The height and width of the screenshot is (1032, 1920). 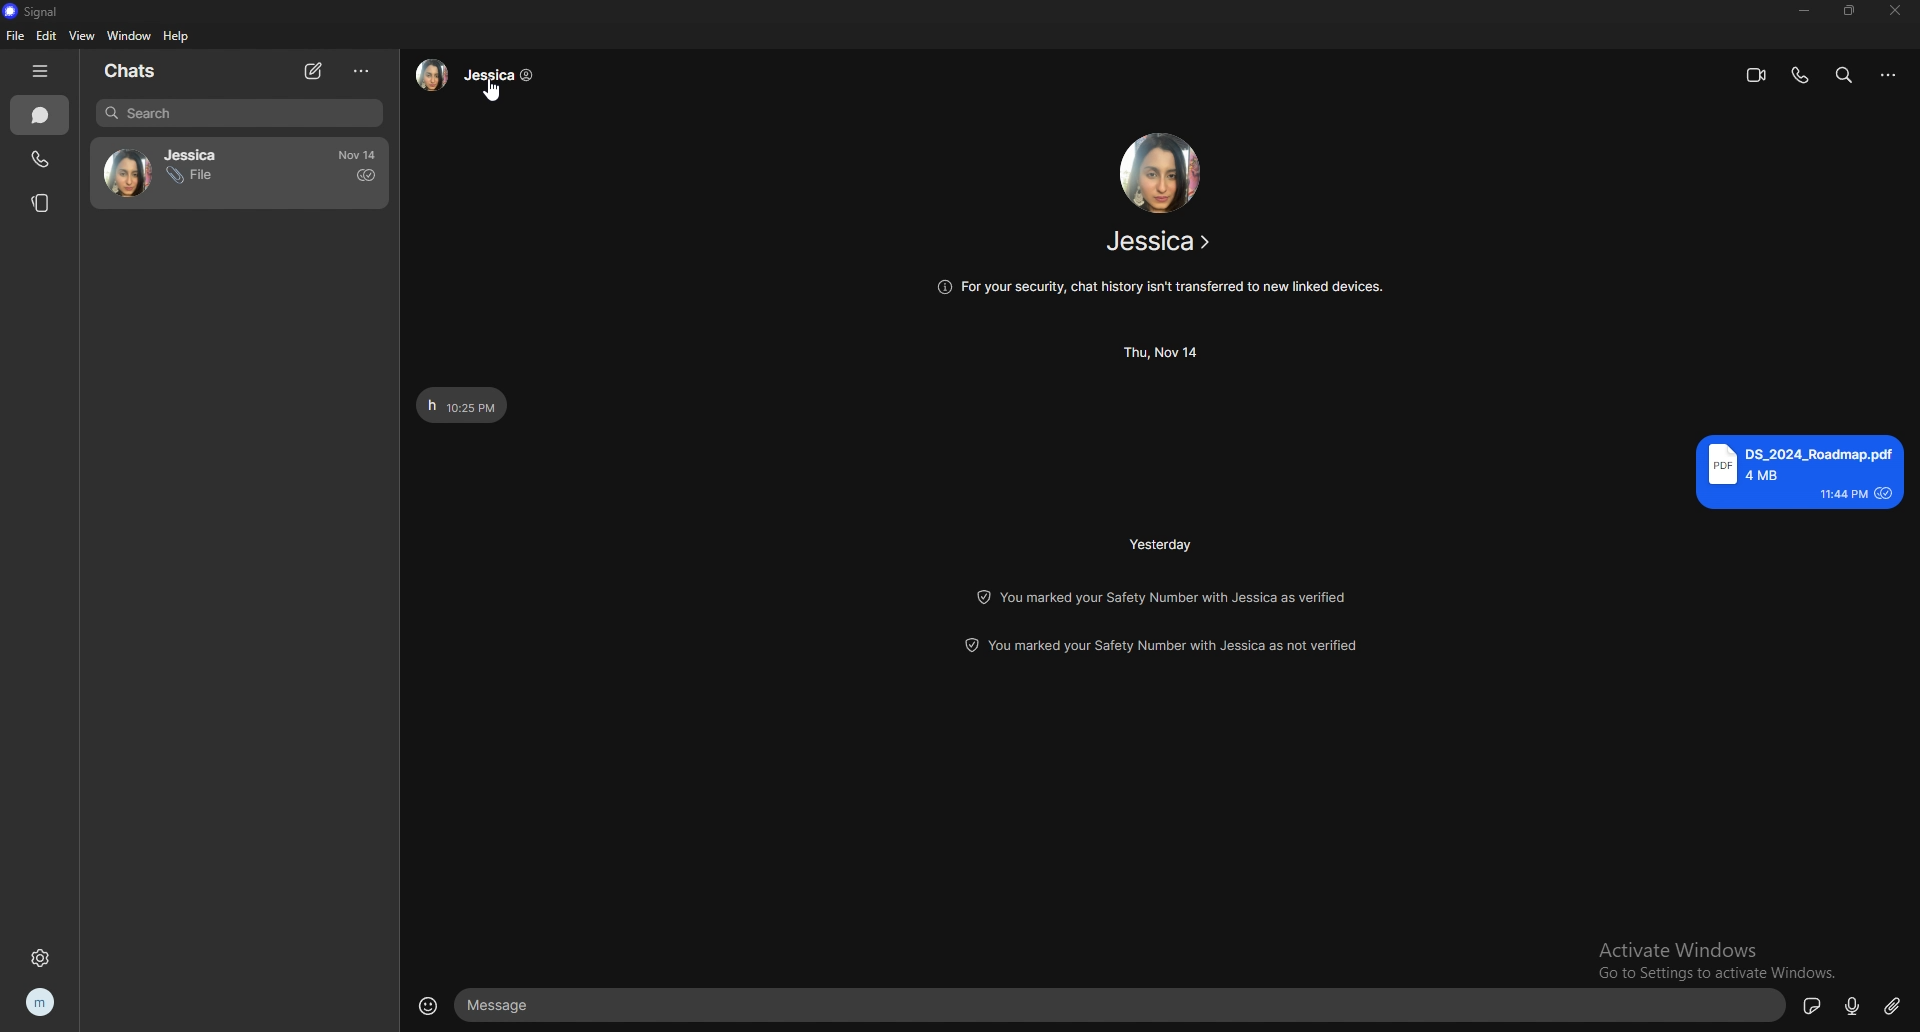 I want to click on file, so click(x=17, y=35).